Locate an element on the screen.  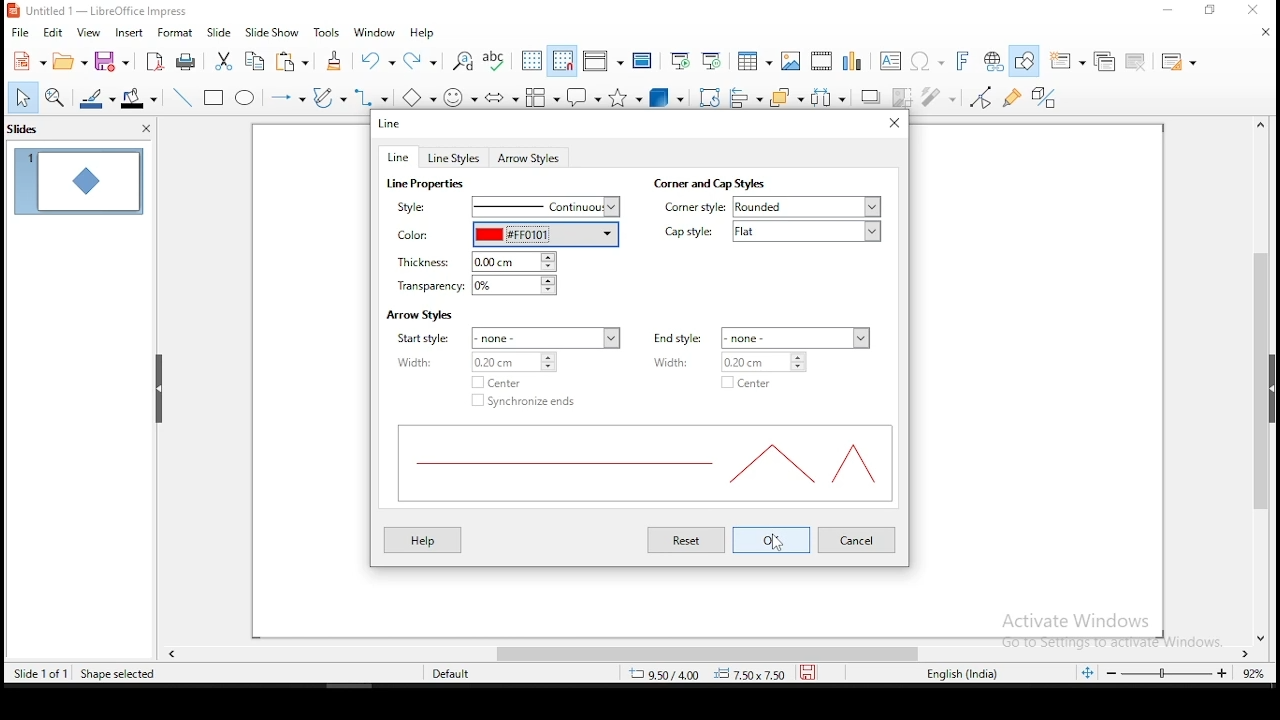
export as pdf is located at coordinates (156, 61).